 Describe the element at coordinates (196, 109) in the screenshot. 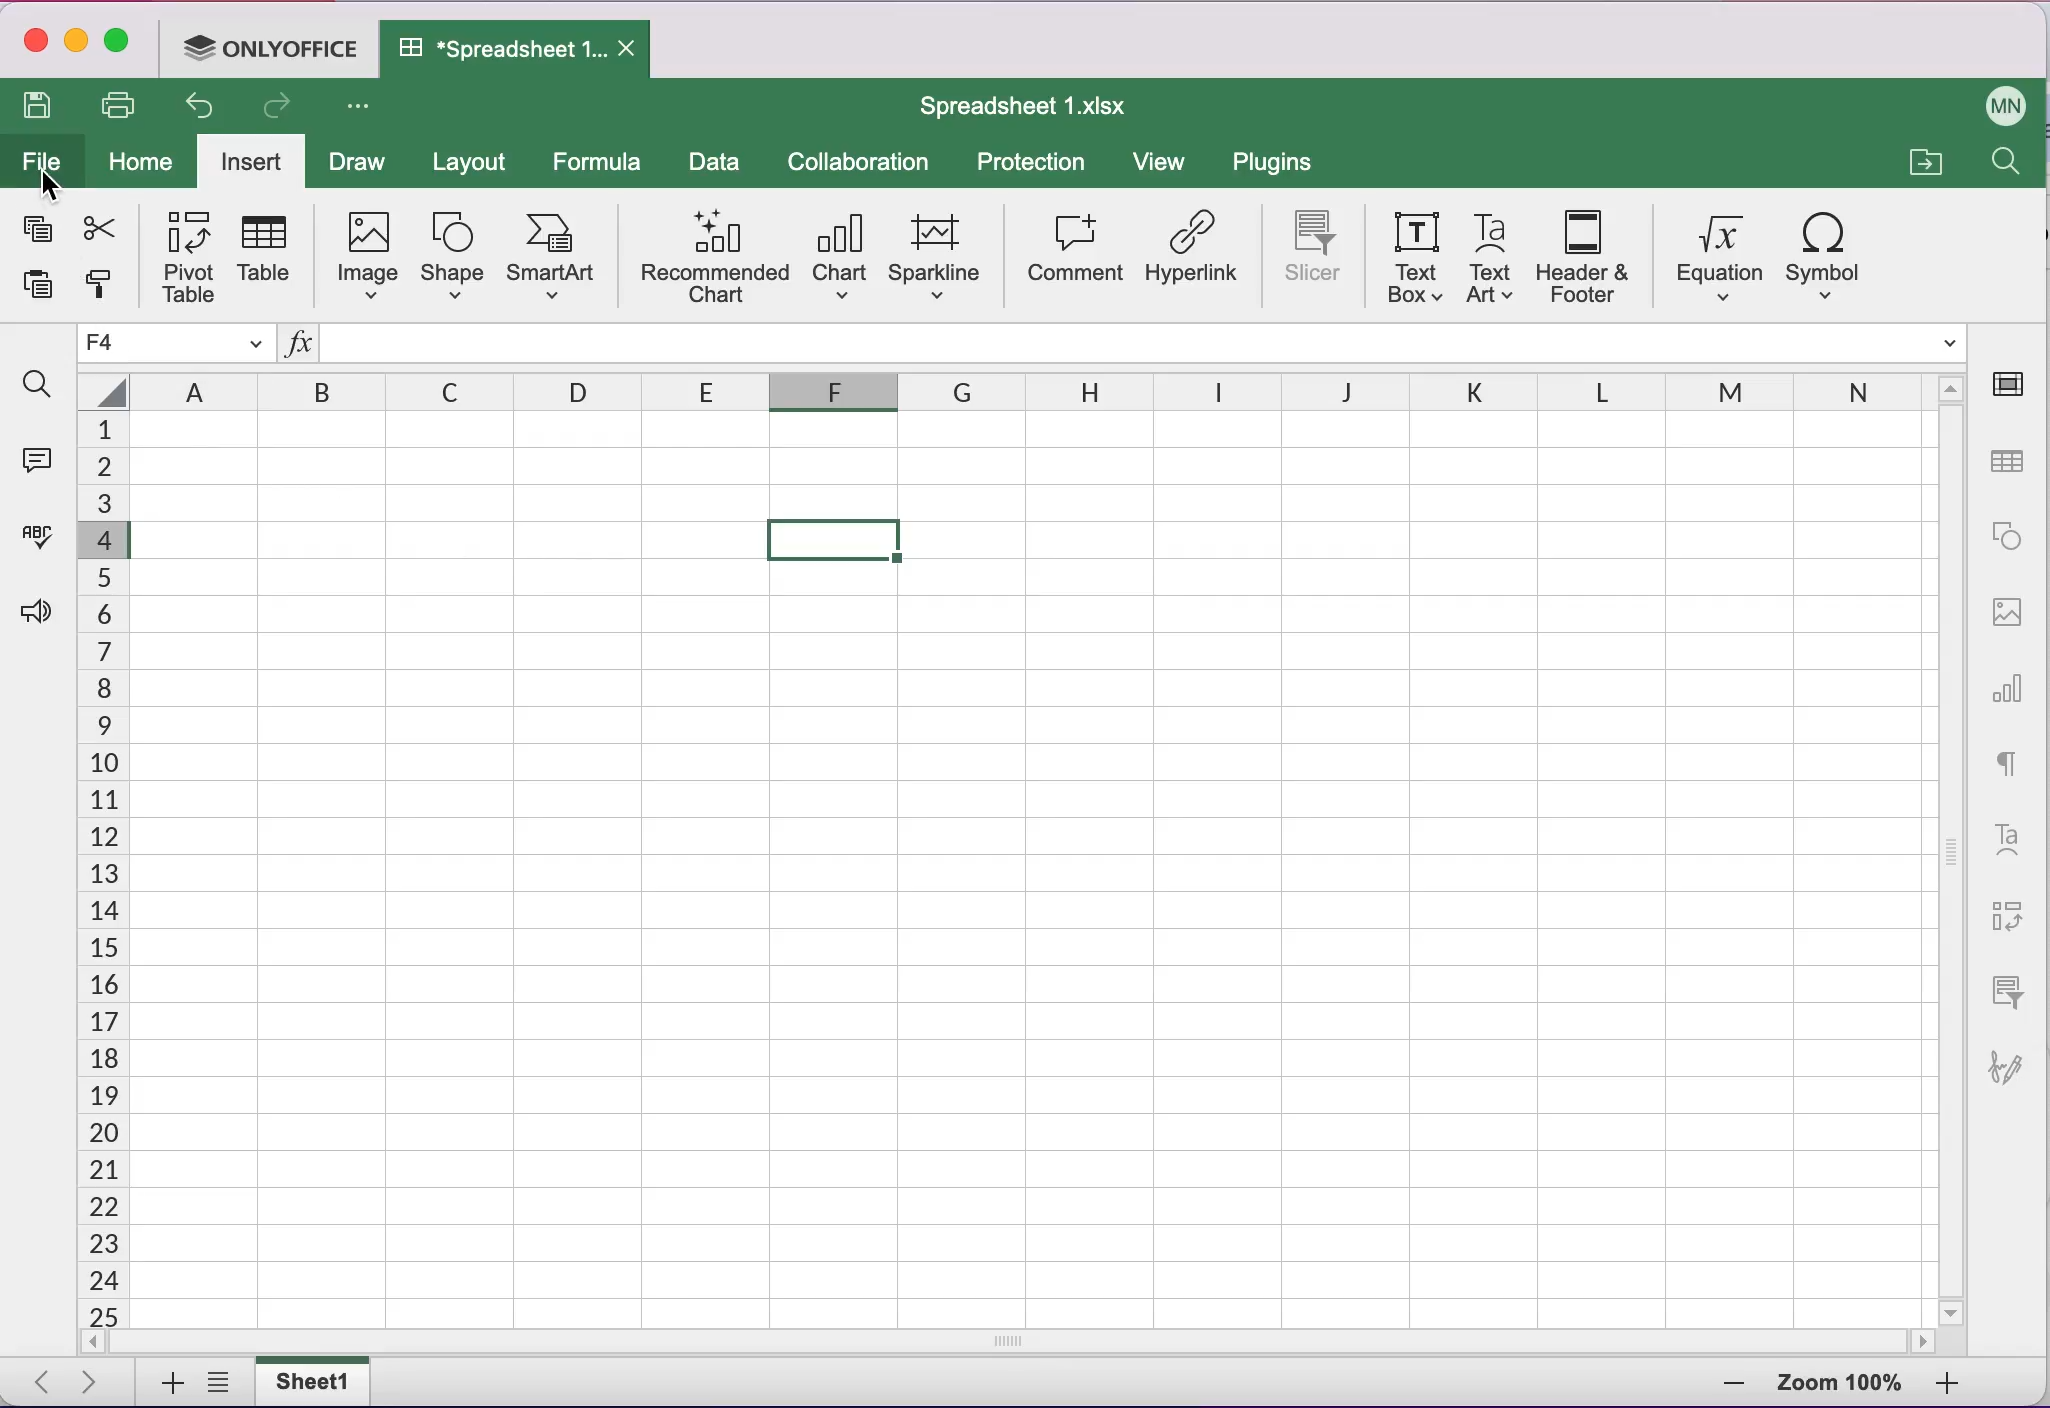

I see `backwards` at that location.